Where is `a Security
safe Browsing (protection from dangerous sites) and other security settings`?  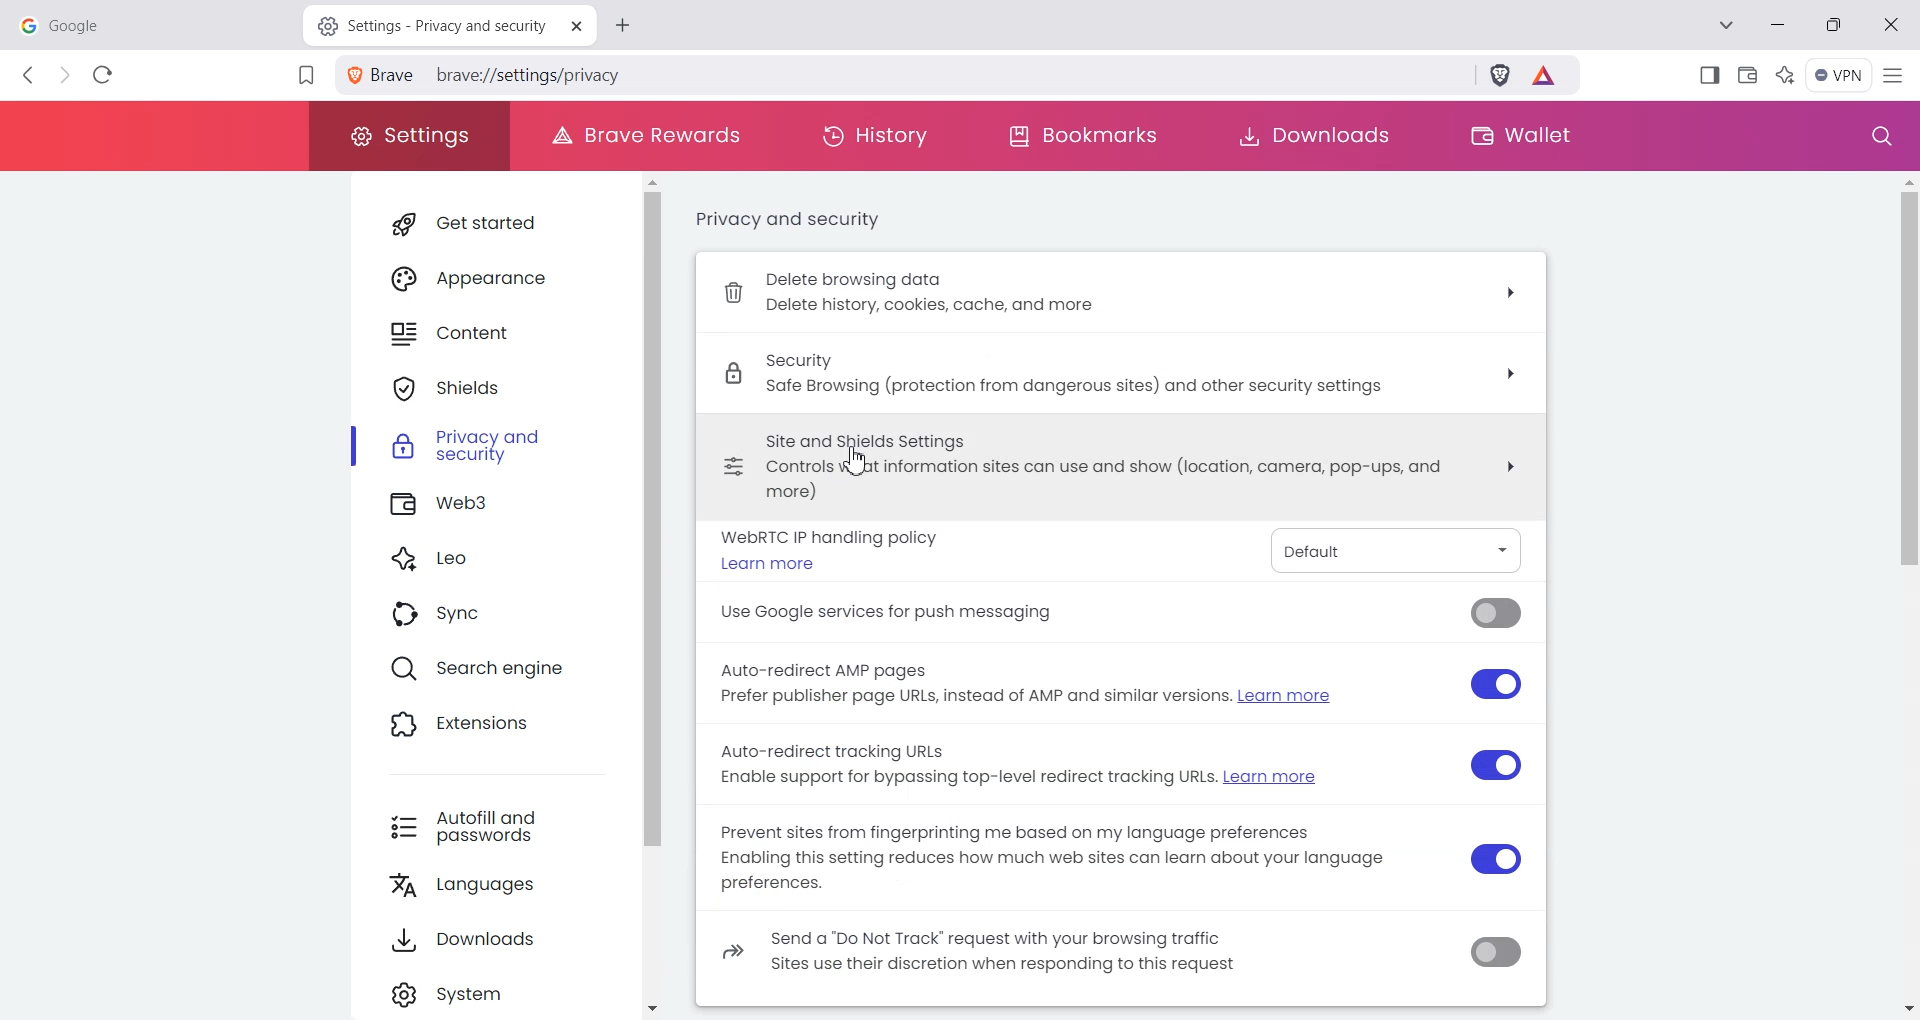
a Security
safe Browsing (protection from dangerous sites) and other security settings is located at coordinates (1130, 370).